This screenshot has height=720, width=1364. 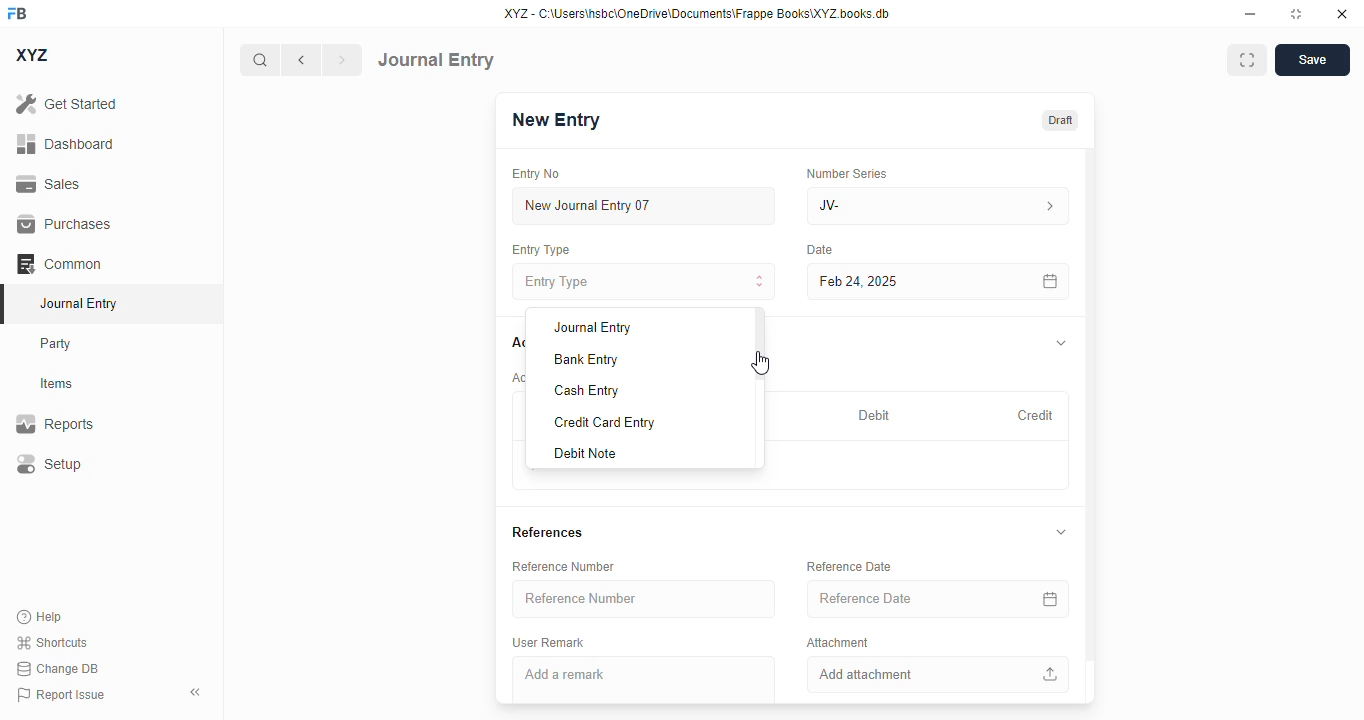 What do you see at coordinates (259, 60) in the screenshot?
I see `search` at bounding box center [259, 60].